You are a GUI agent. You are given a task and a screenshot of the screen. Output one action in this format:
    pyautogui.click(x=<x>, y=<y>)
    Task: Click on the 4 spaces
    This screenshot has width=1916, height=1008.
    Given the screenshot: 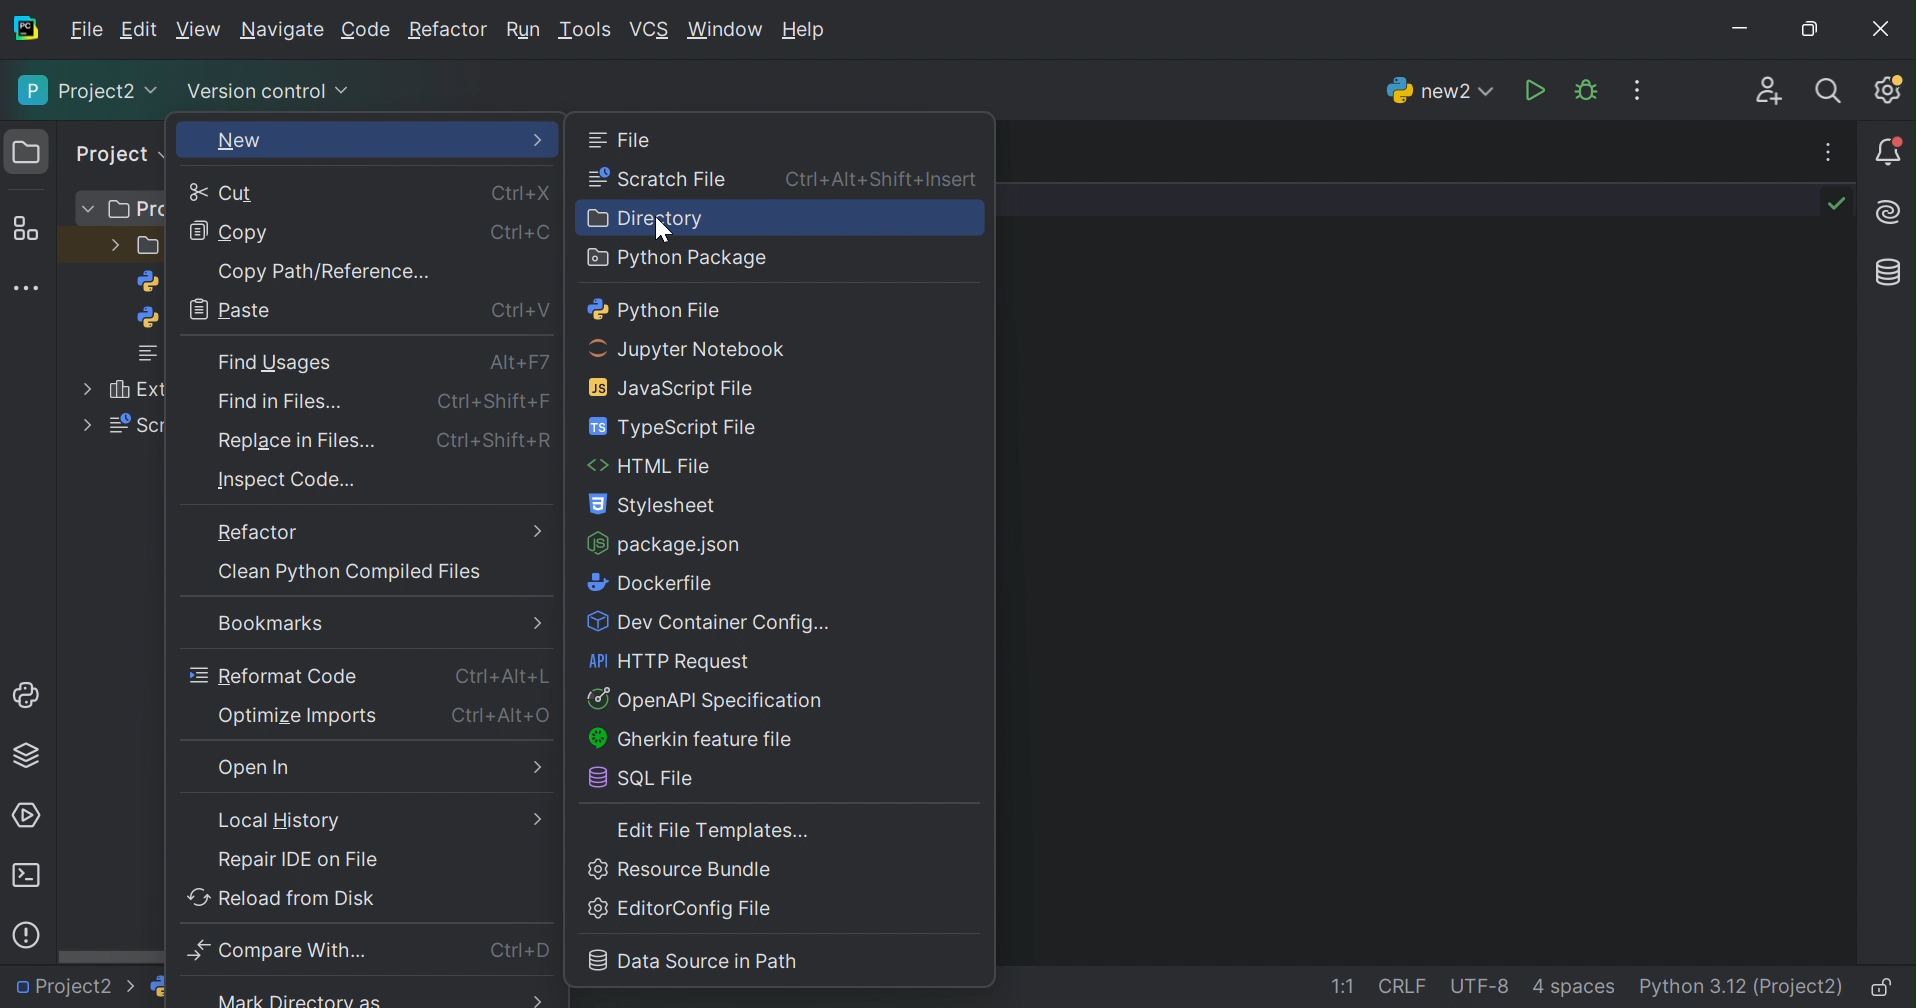 What is the action you would take?
    pyautogui.click(x=1577, y=988)
    